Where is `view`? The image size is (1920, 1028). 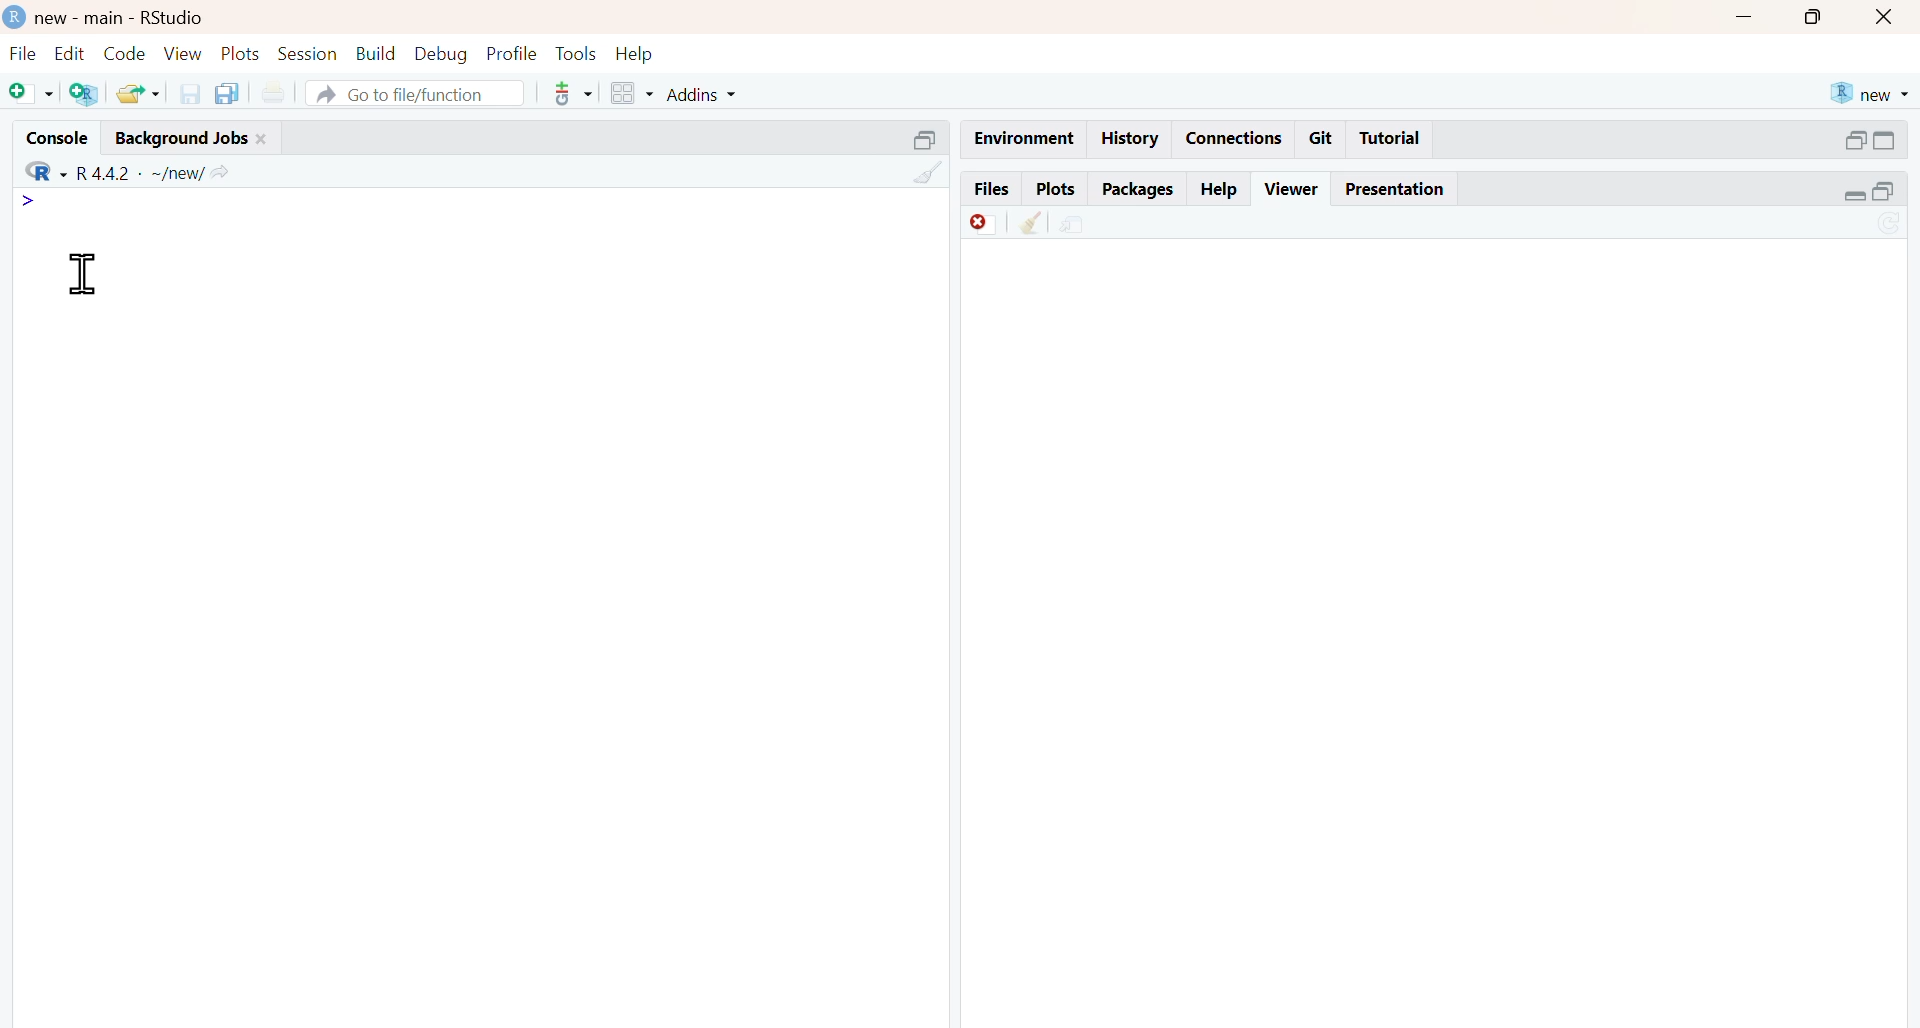 view is located at coordinates (183, 55).